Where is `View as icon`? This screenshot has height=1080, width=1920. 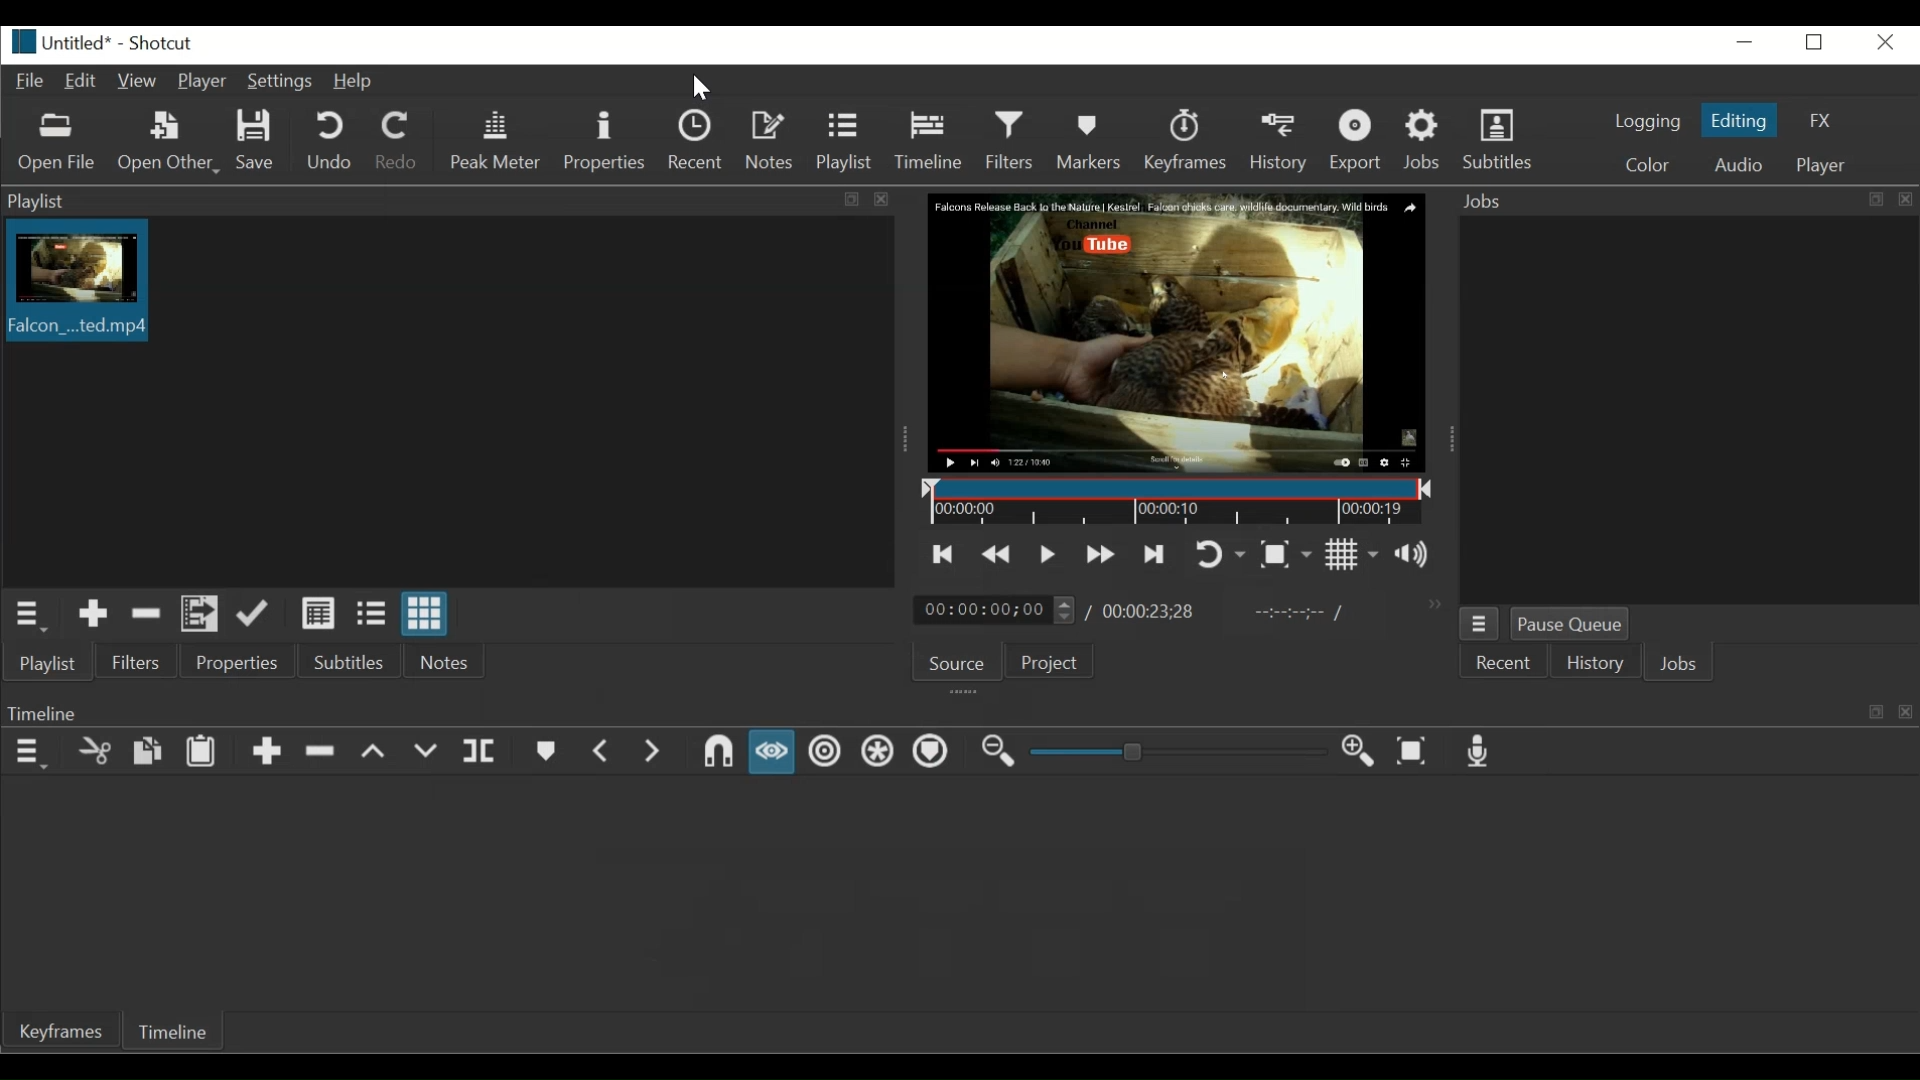
View as icon is located at coordinates (425, 615).